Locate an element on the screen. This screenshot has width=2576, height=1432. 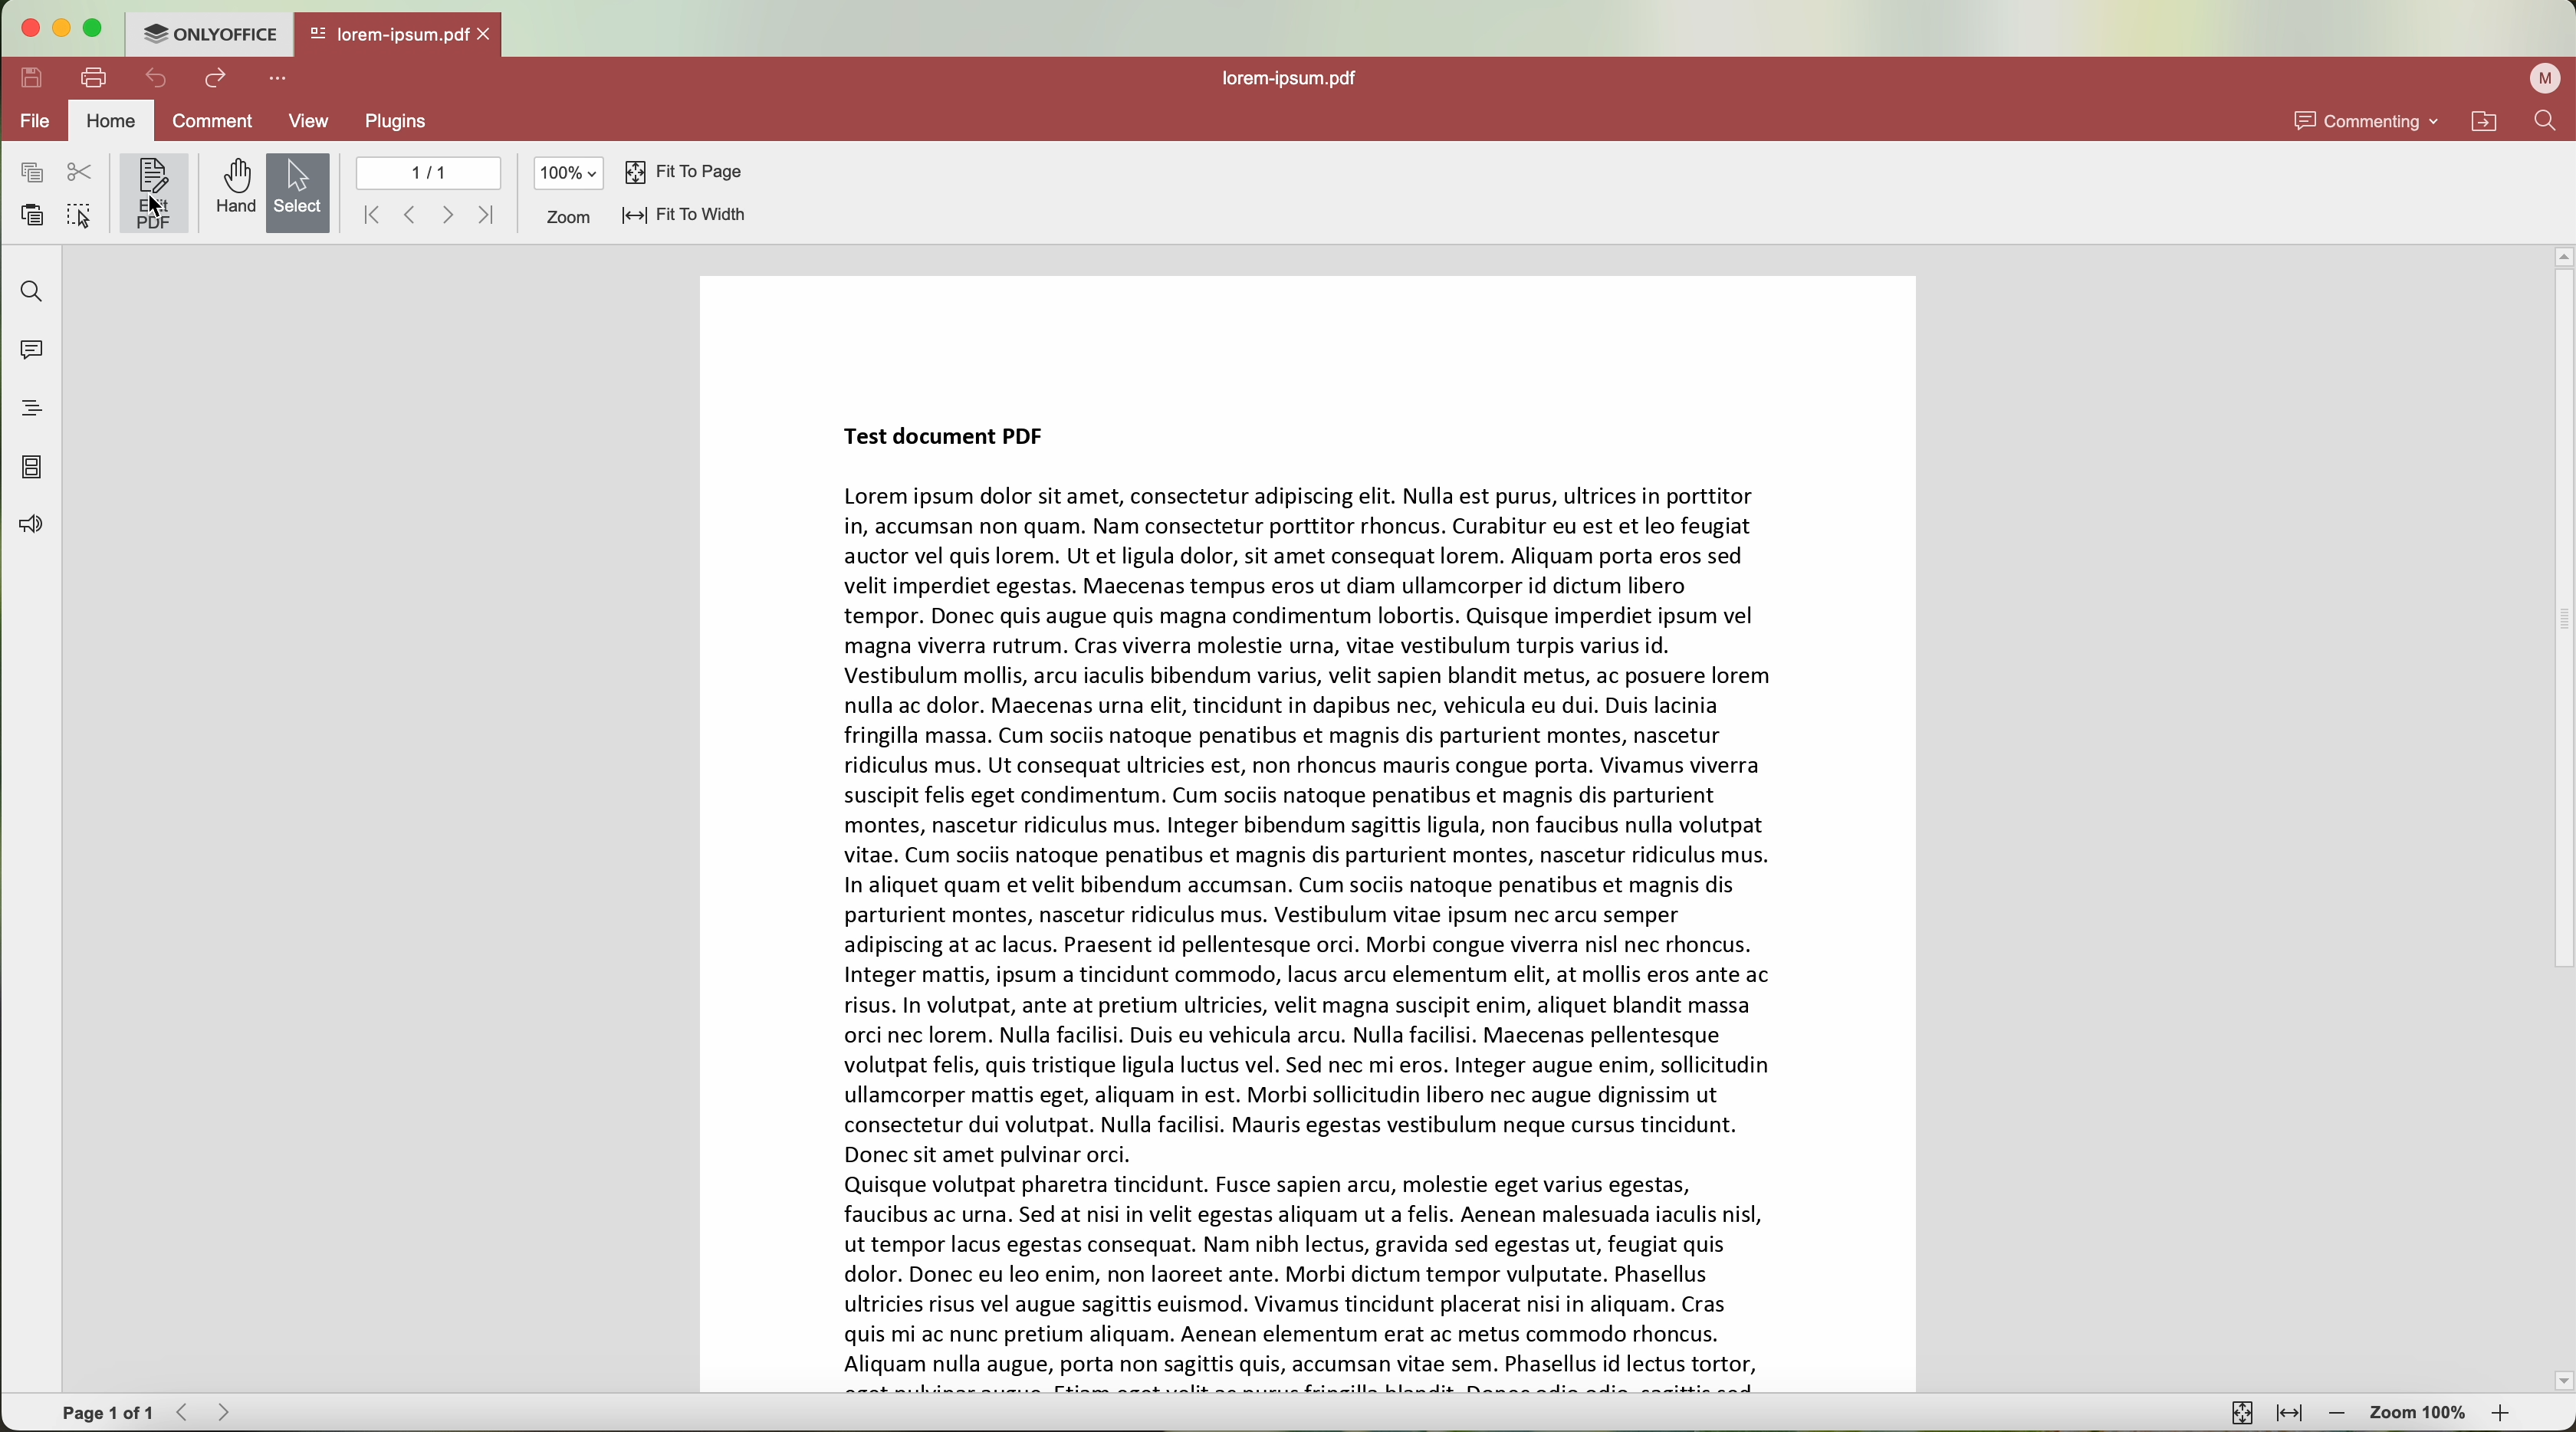
find is located at coordinates (29, 288).